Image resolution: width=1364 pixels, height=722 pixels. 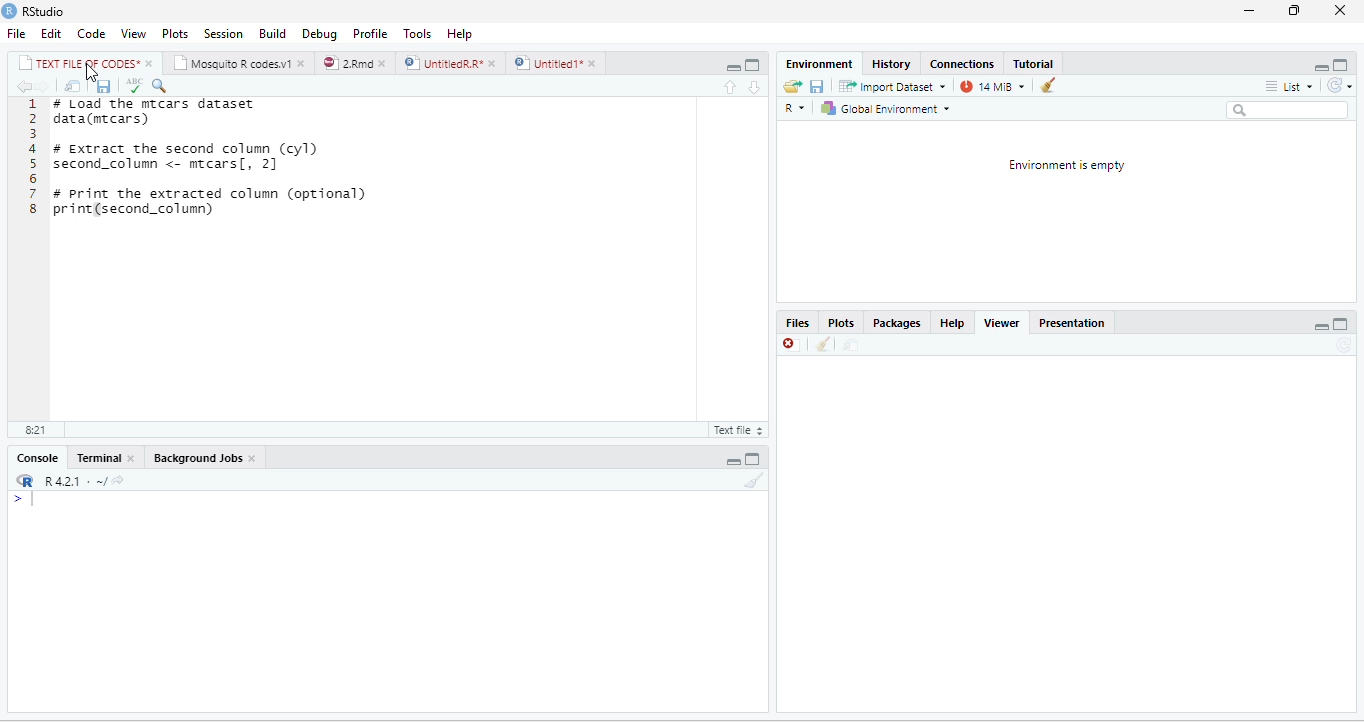 I want to click on clean , so click(x=823, y=346).